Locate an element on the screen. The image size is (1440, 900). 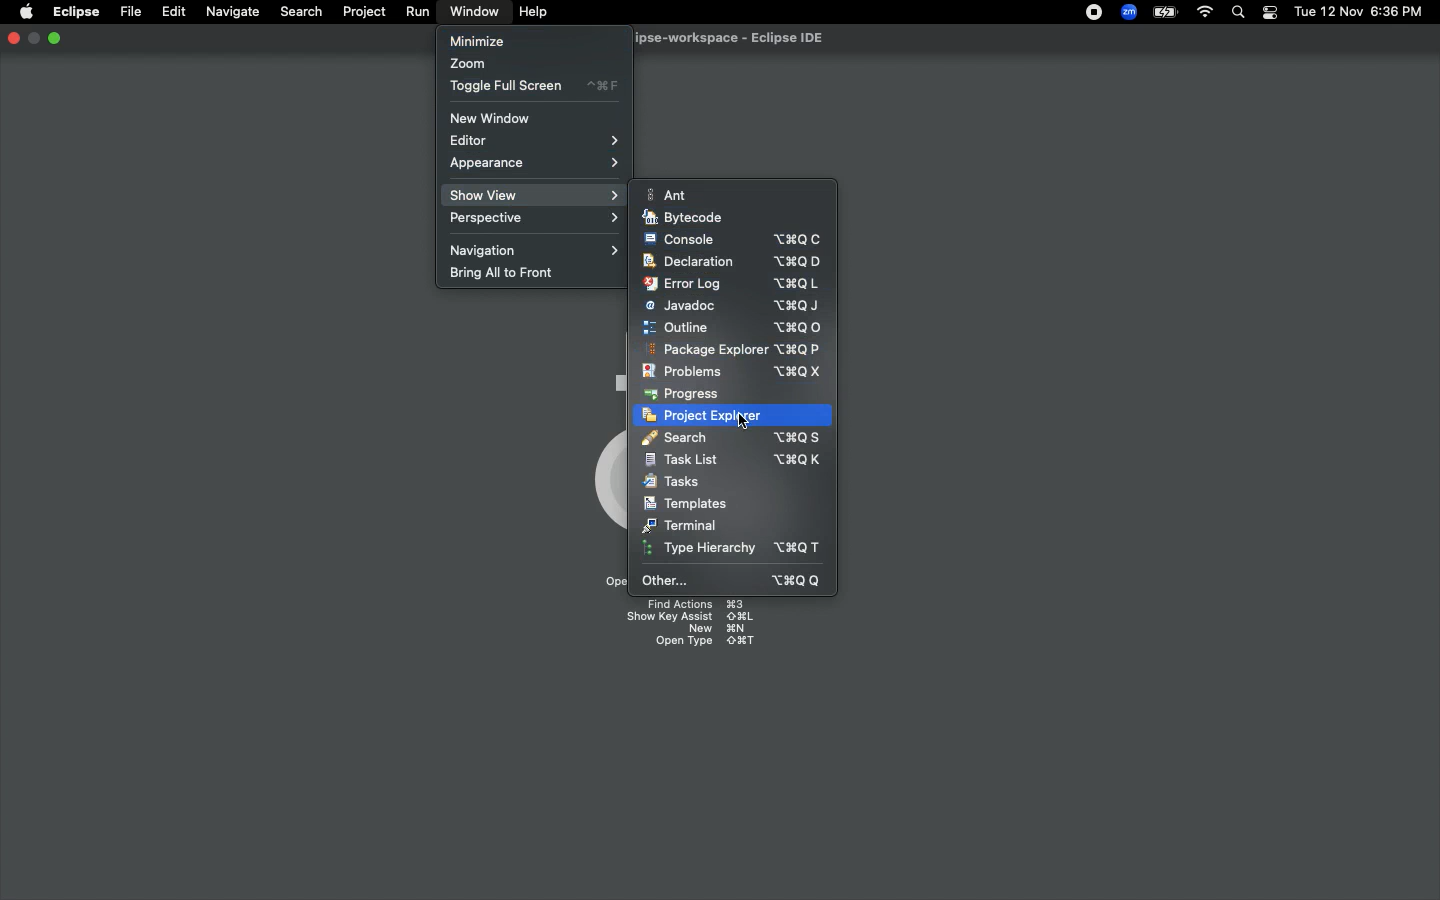
Perspective is located at coordinates (539, 219).